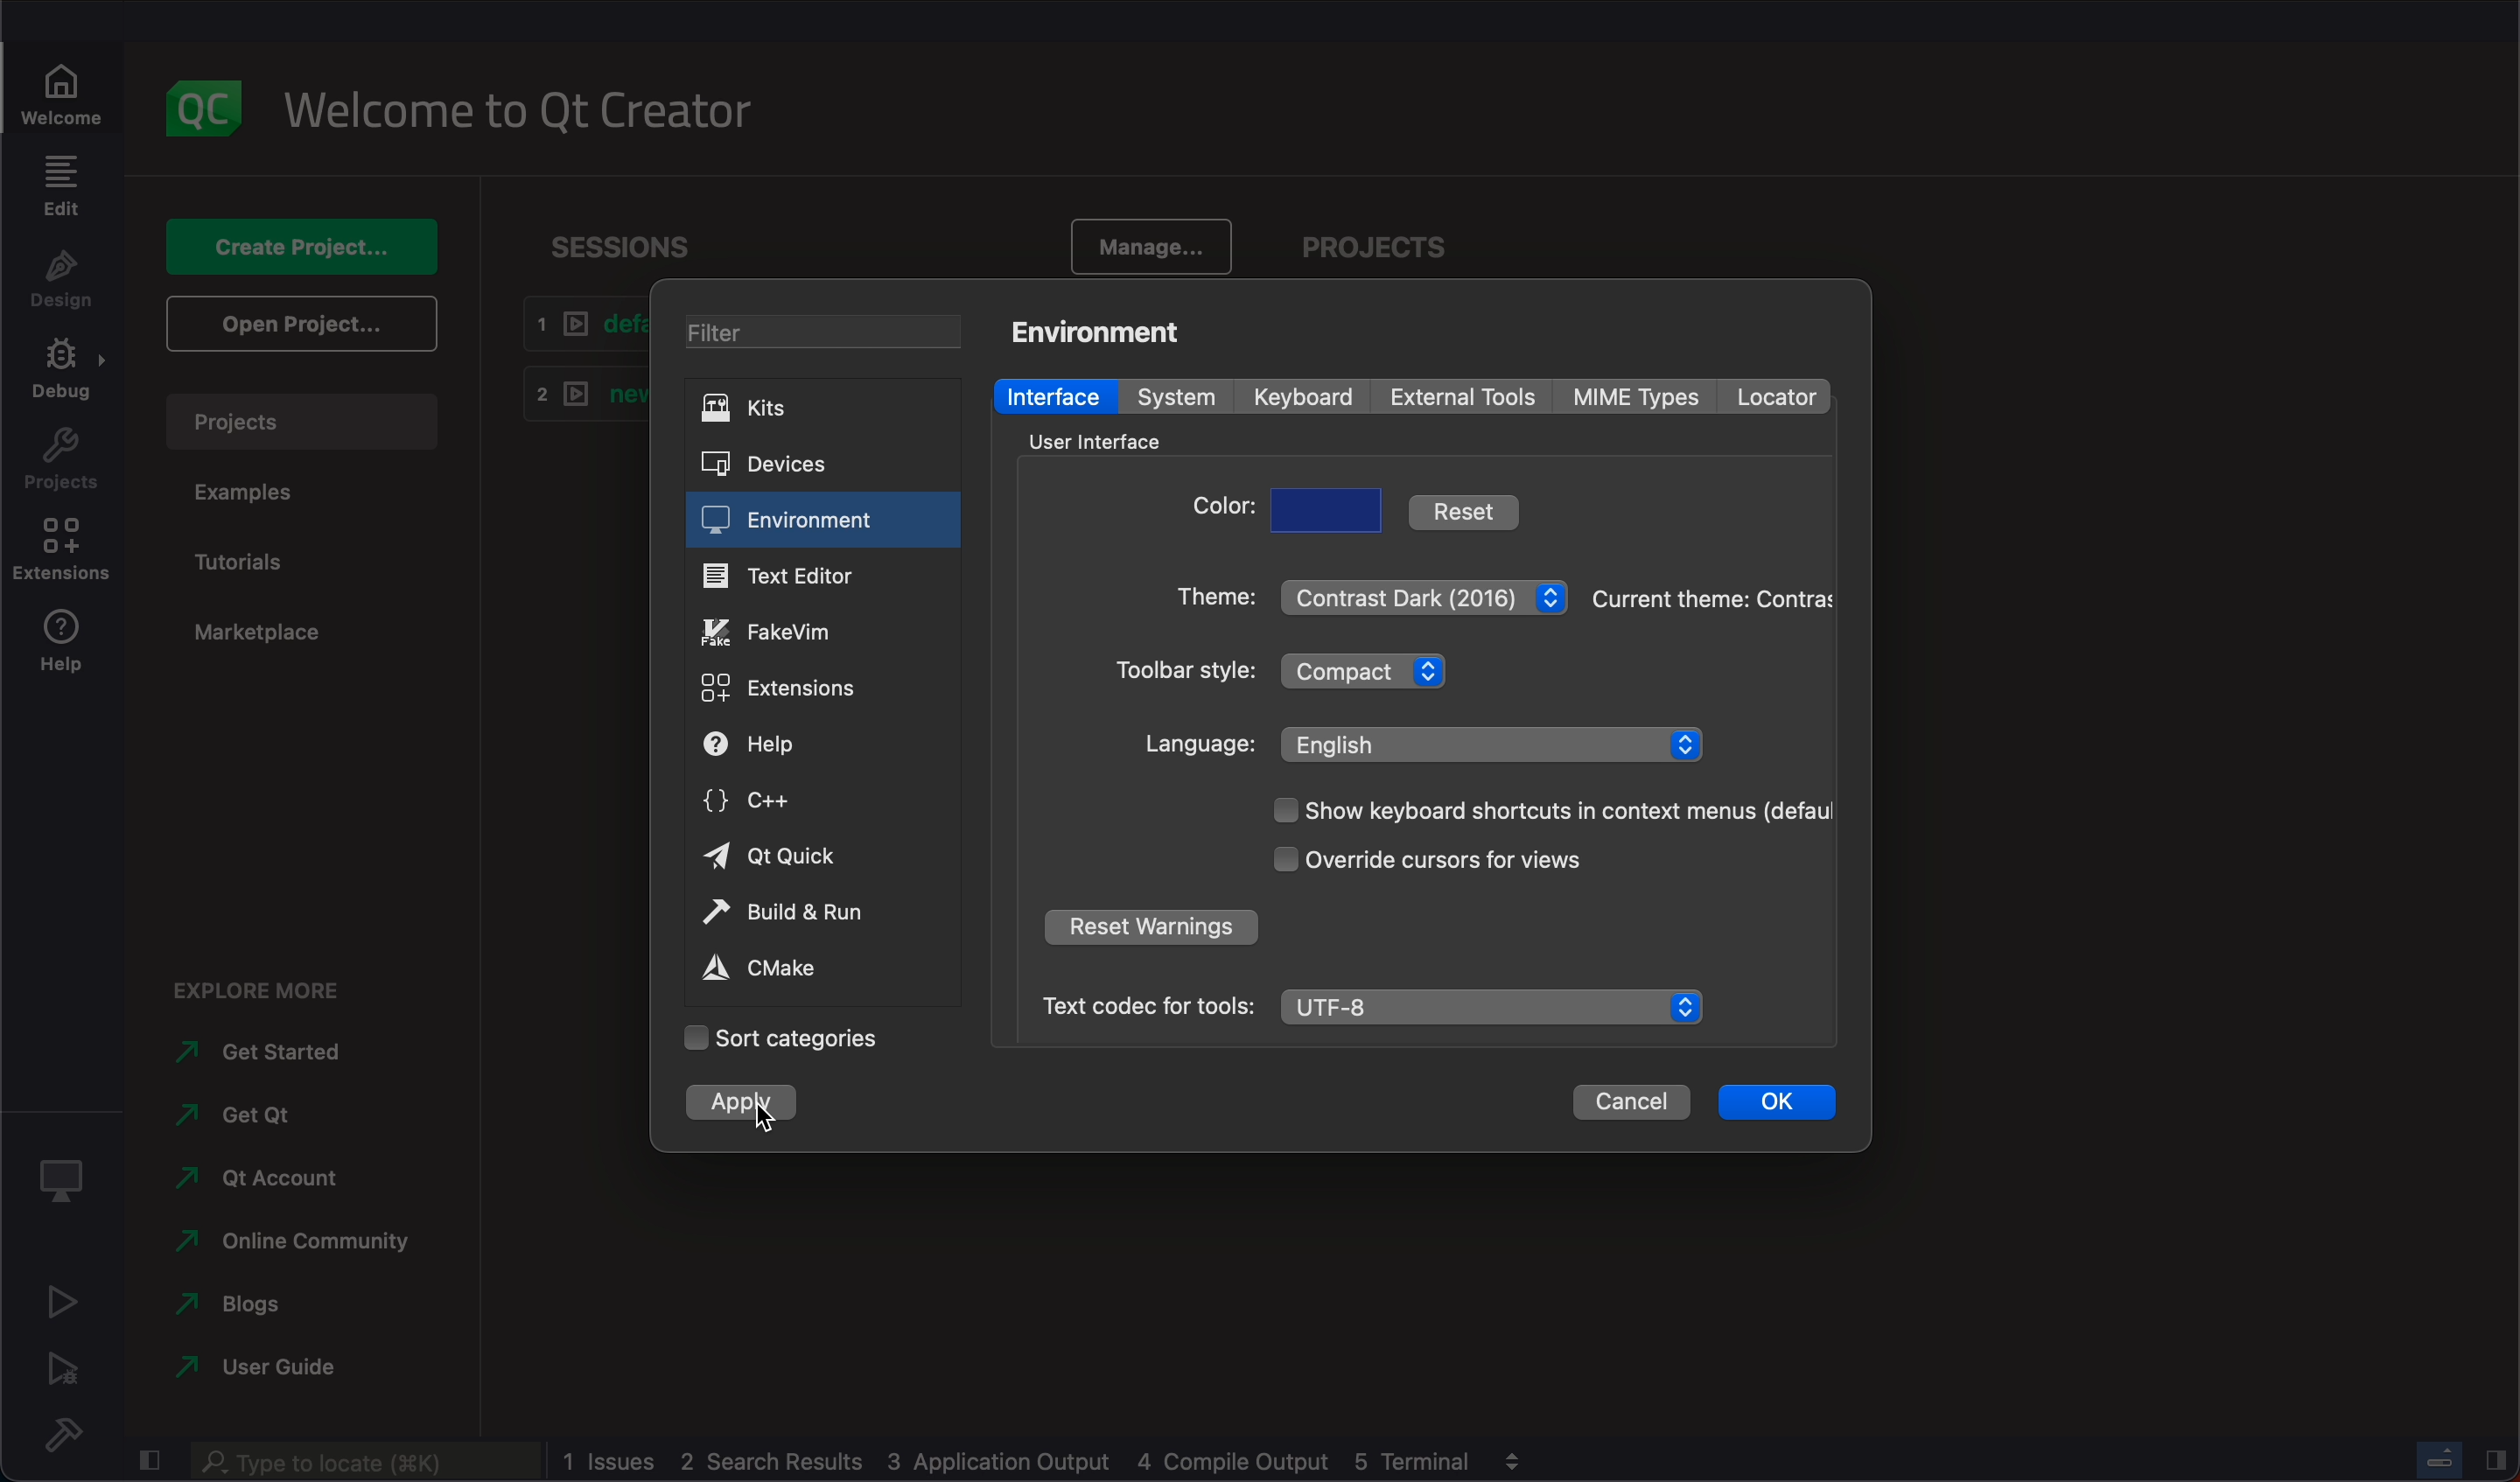  Describe the element at coordinates (60, 461) in the screenshot. I see `project` at that location.